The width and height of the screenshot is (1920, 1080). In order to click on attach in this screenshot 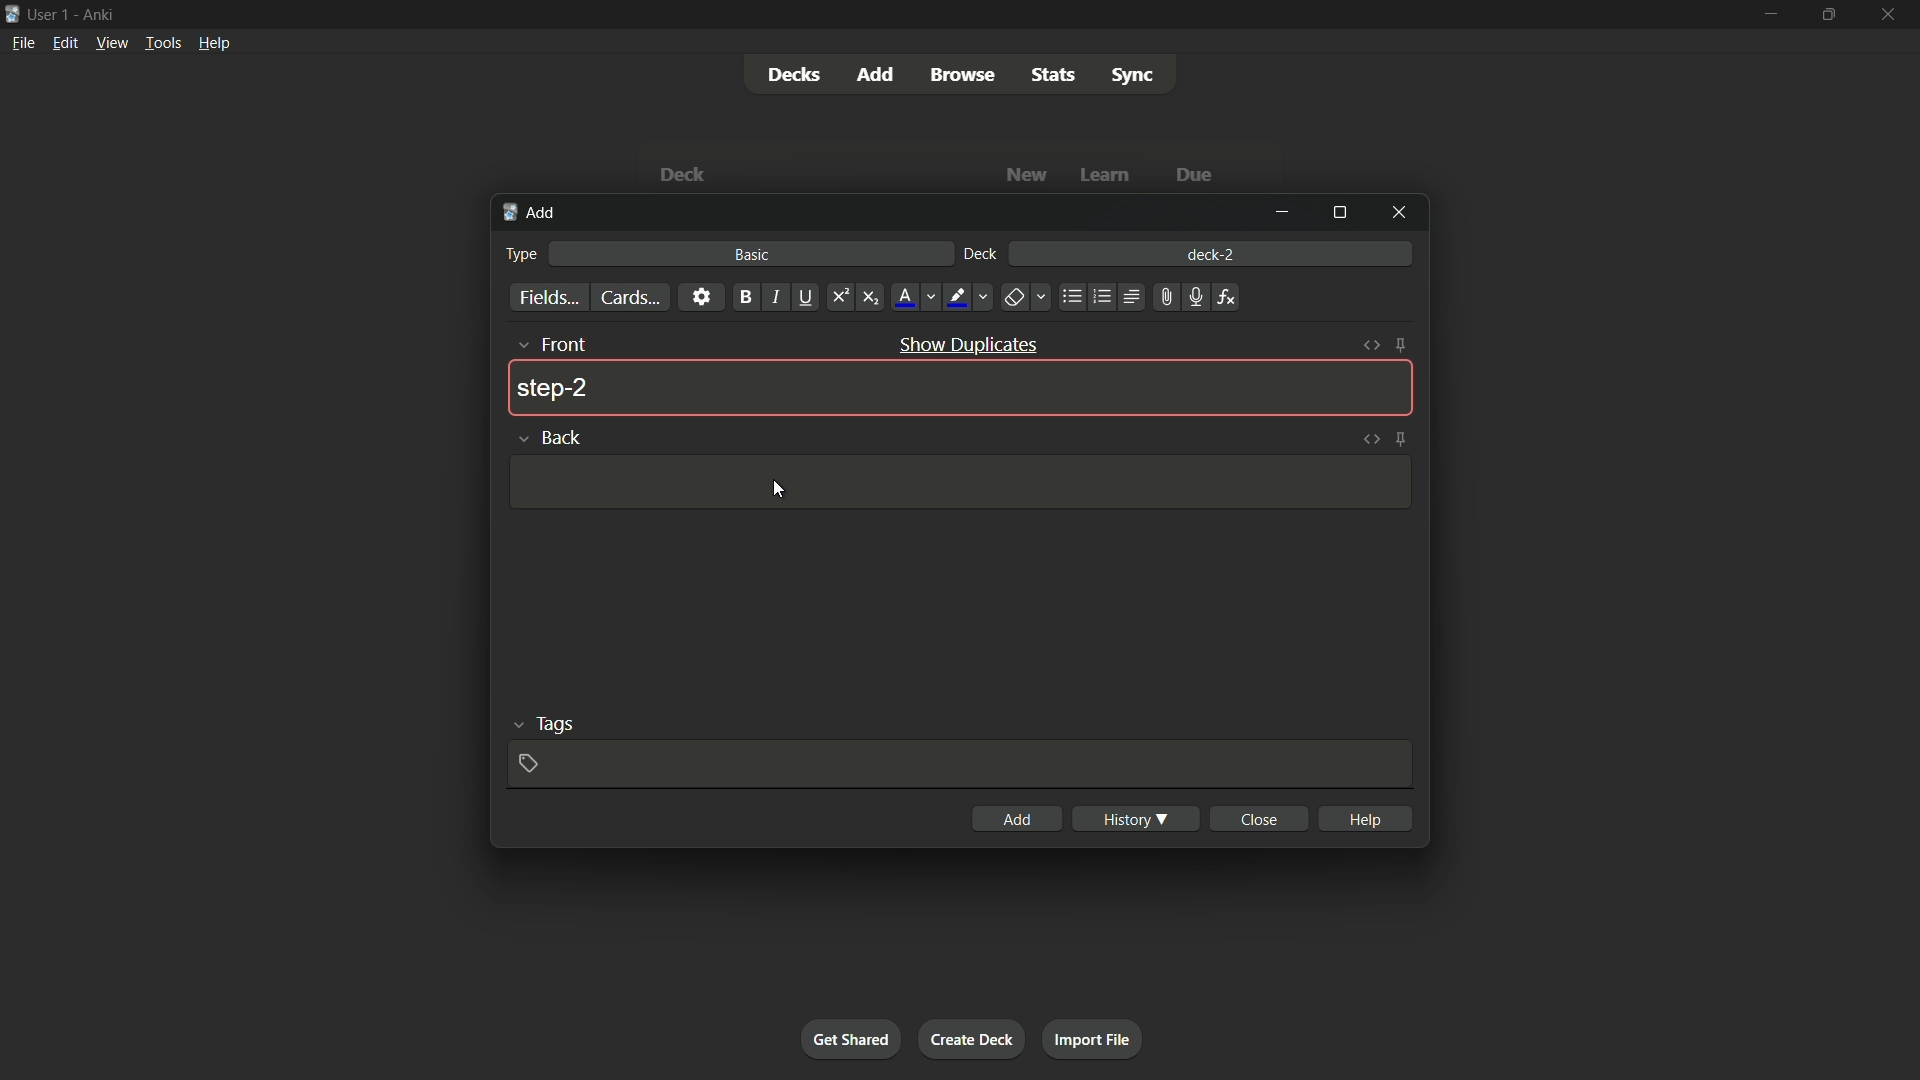, I will do `click(1167, 296)`.